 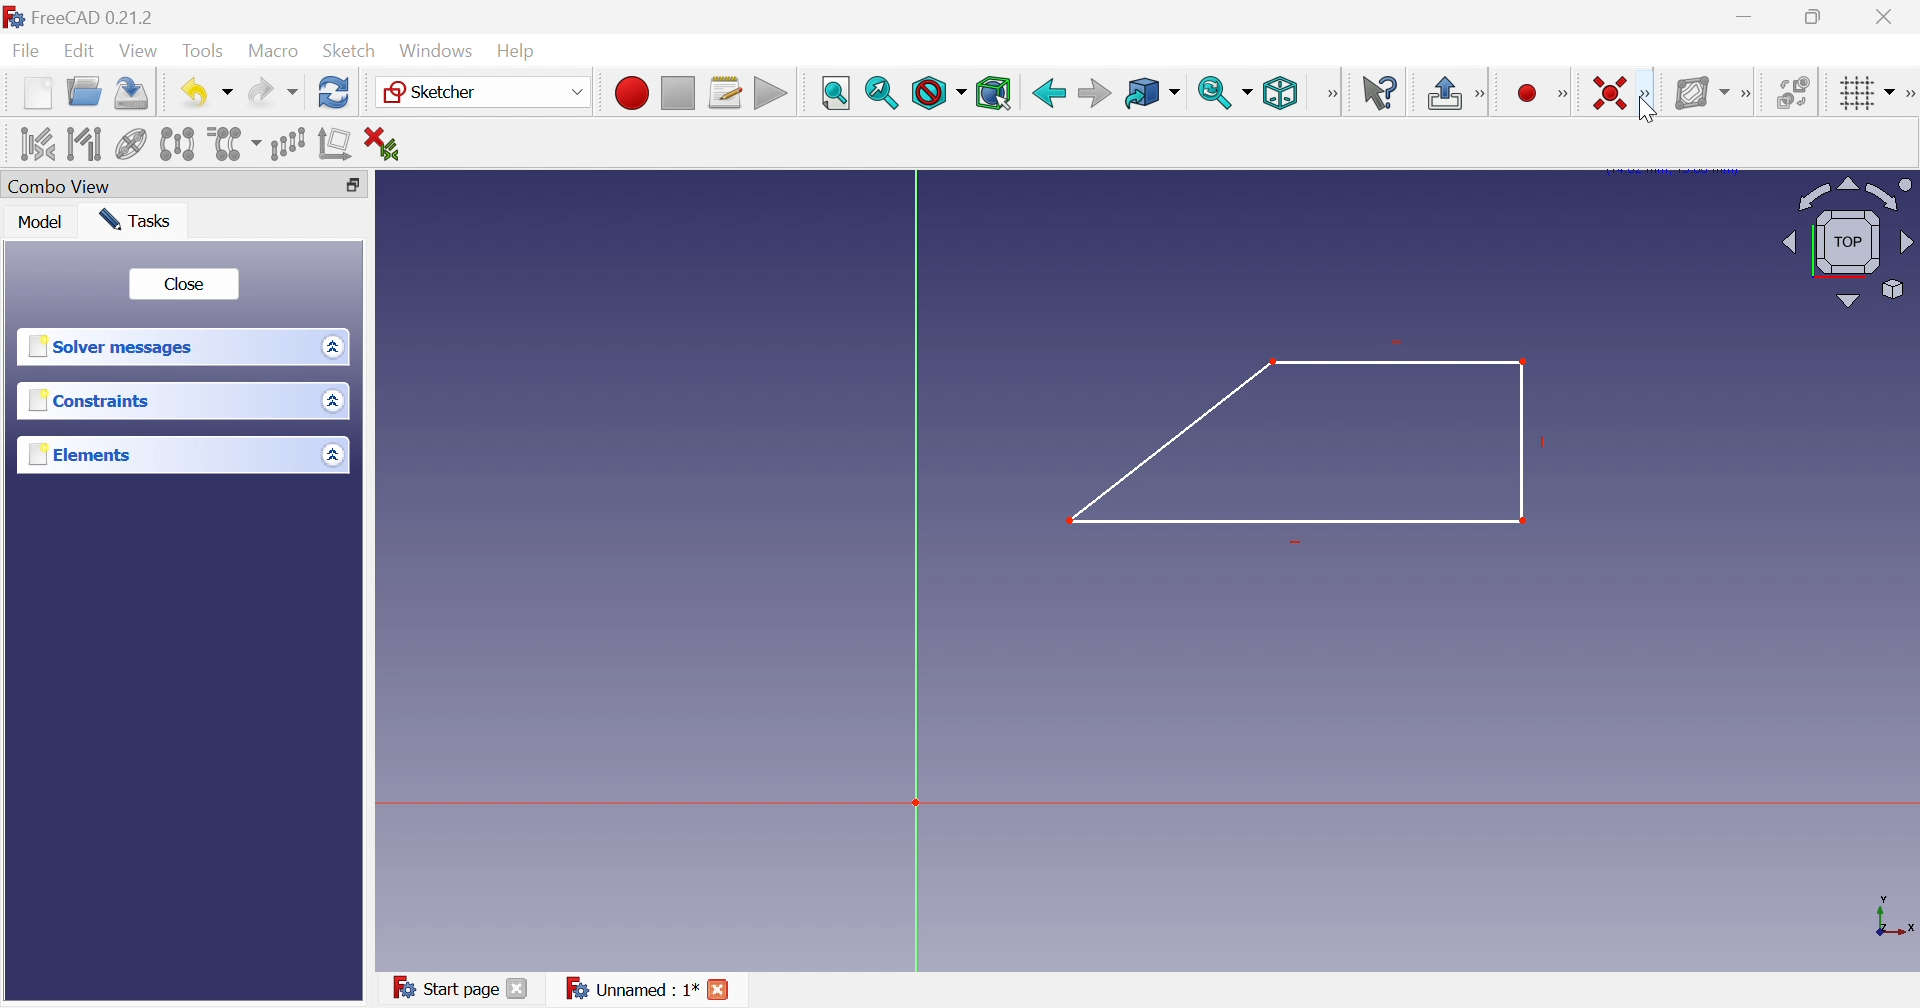 I want to click on Sketch, so click(x=351, y=51).